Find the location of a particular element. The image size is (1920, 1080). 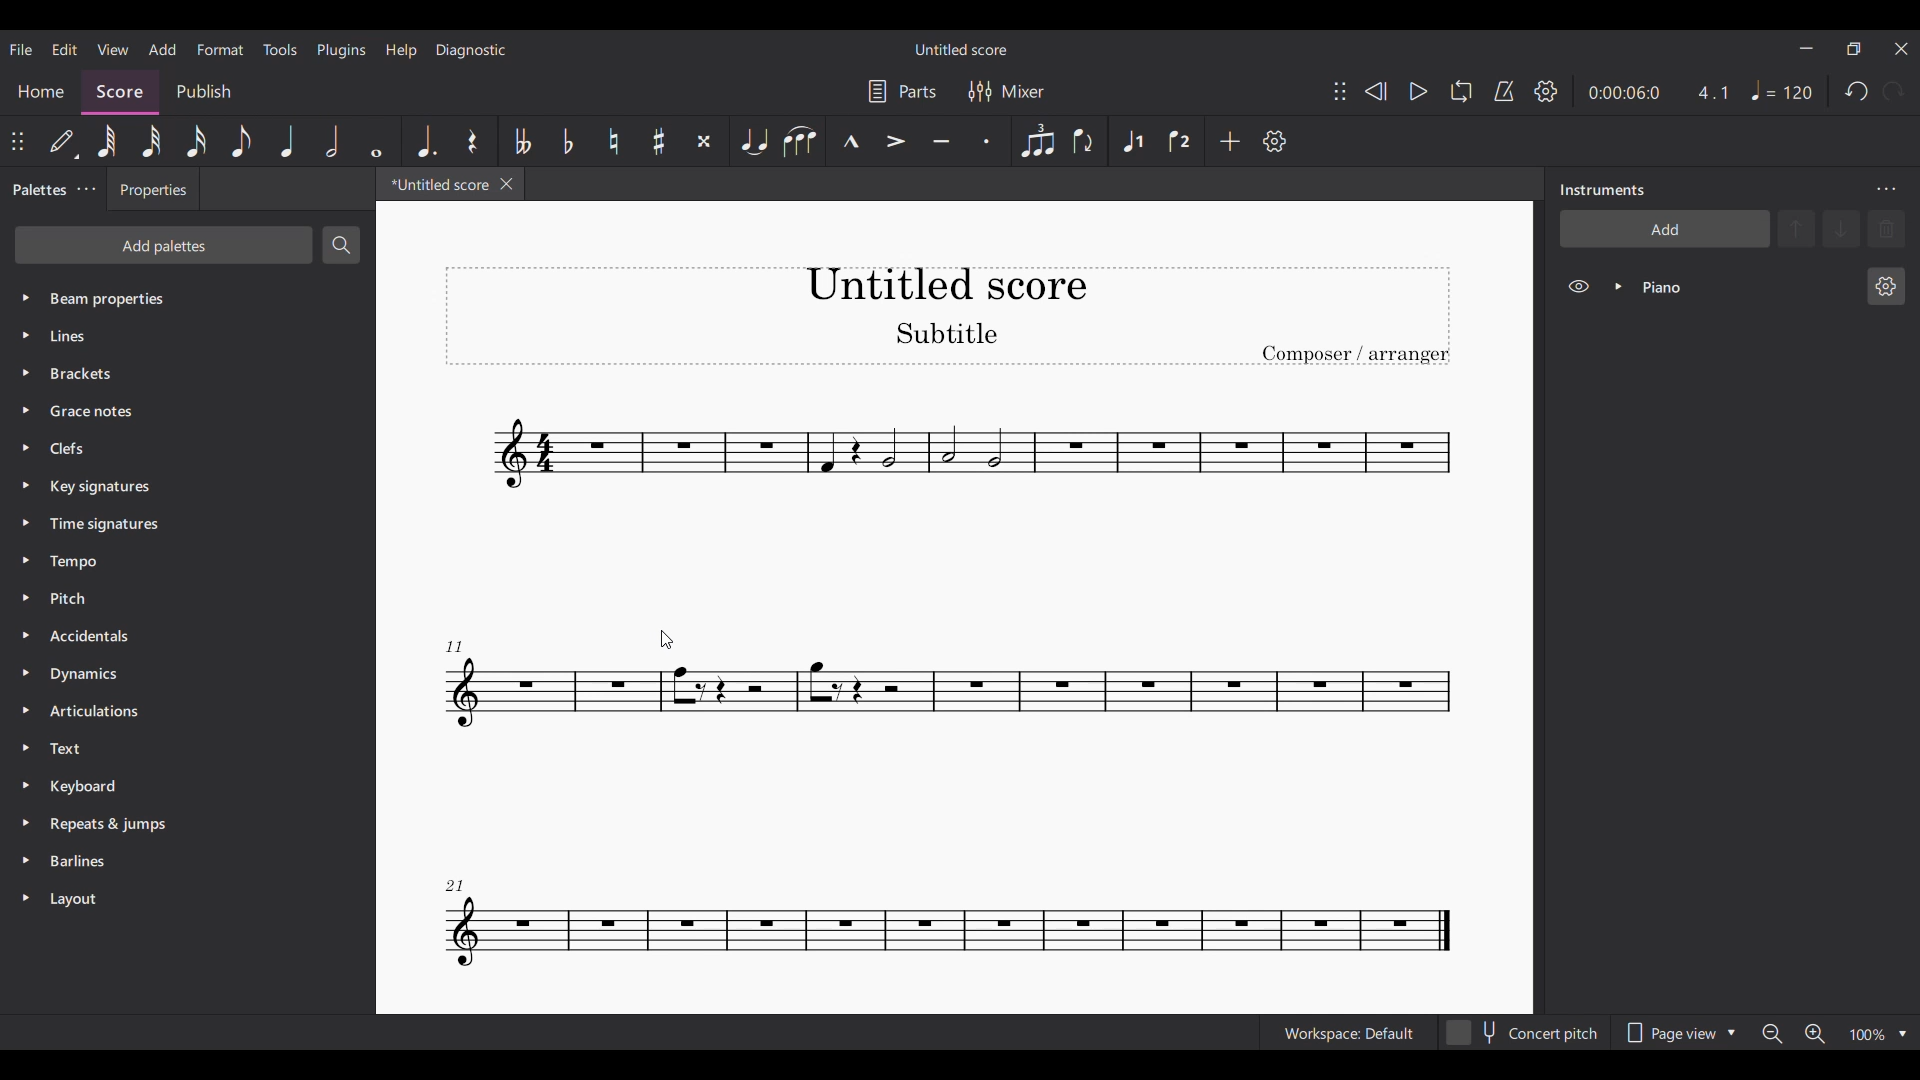

Rewind is located at coordinates (1375, 91).